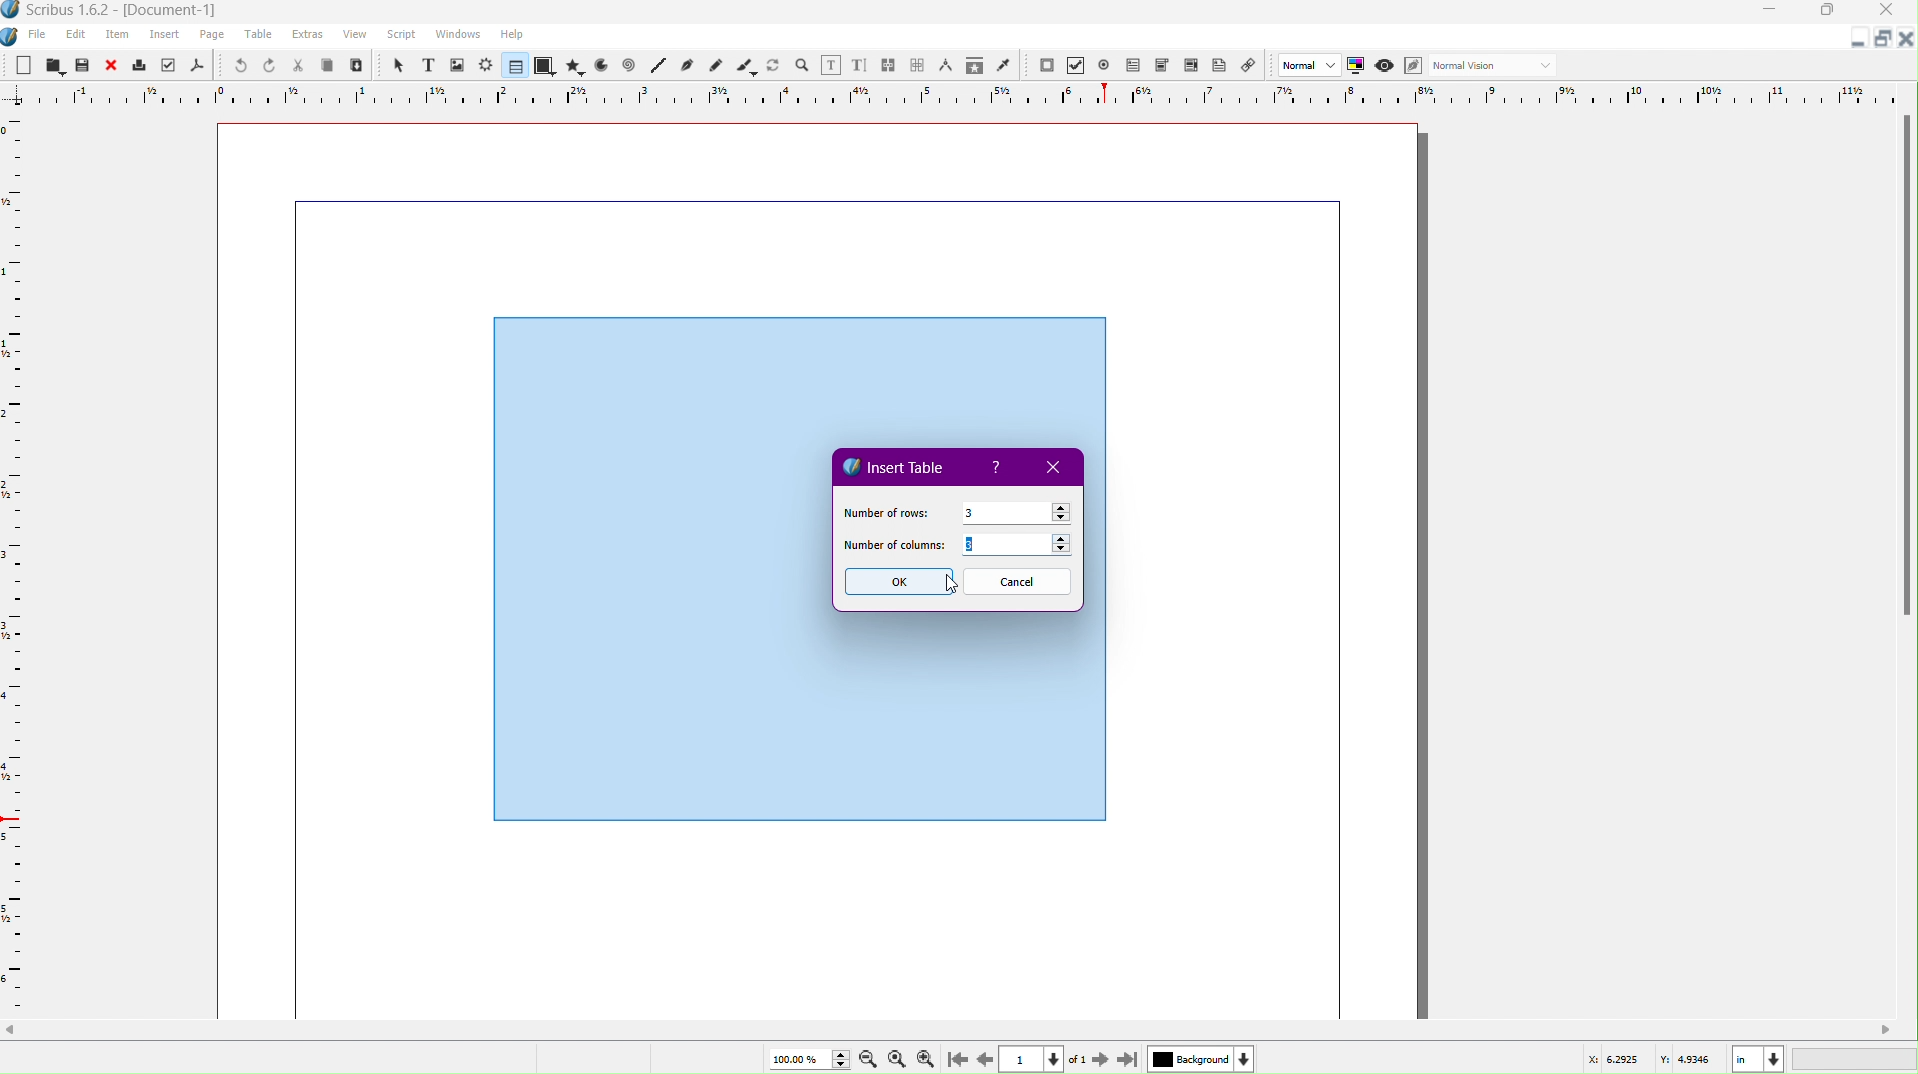  What do you see at coordinates (165, 35) in the screenshot?
I see `Insert` at bounding box center [165, 35].